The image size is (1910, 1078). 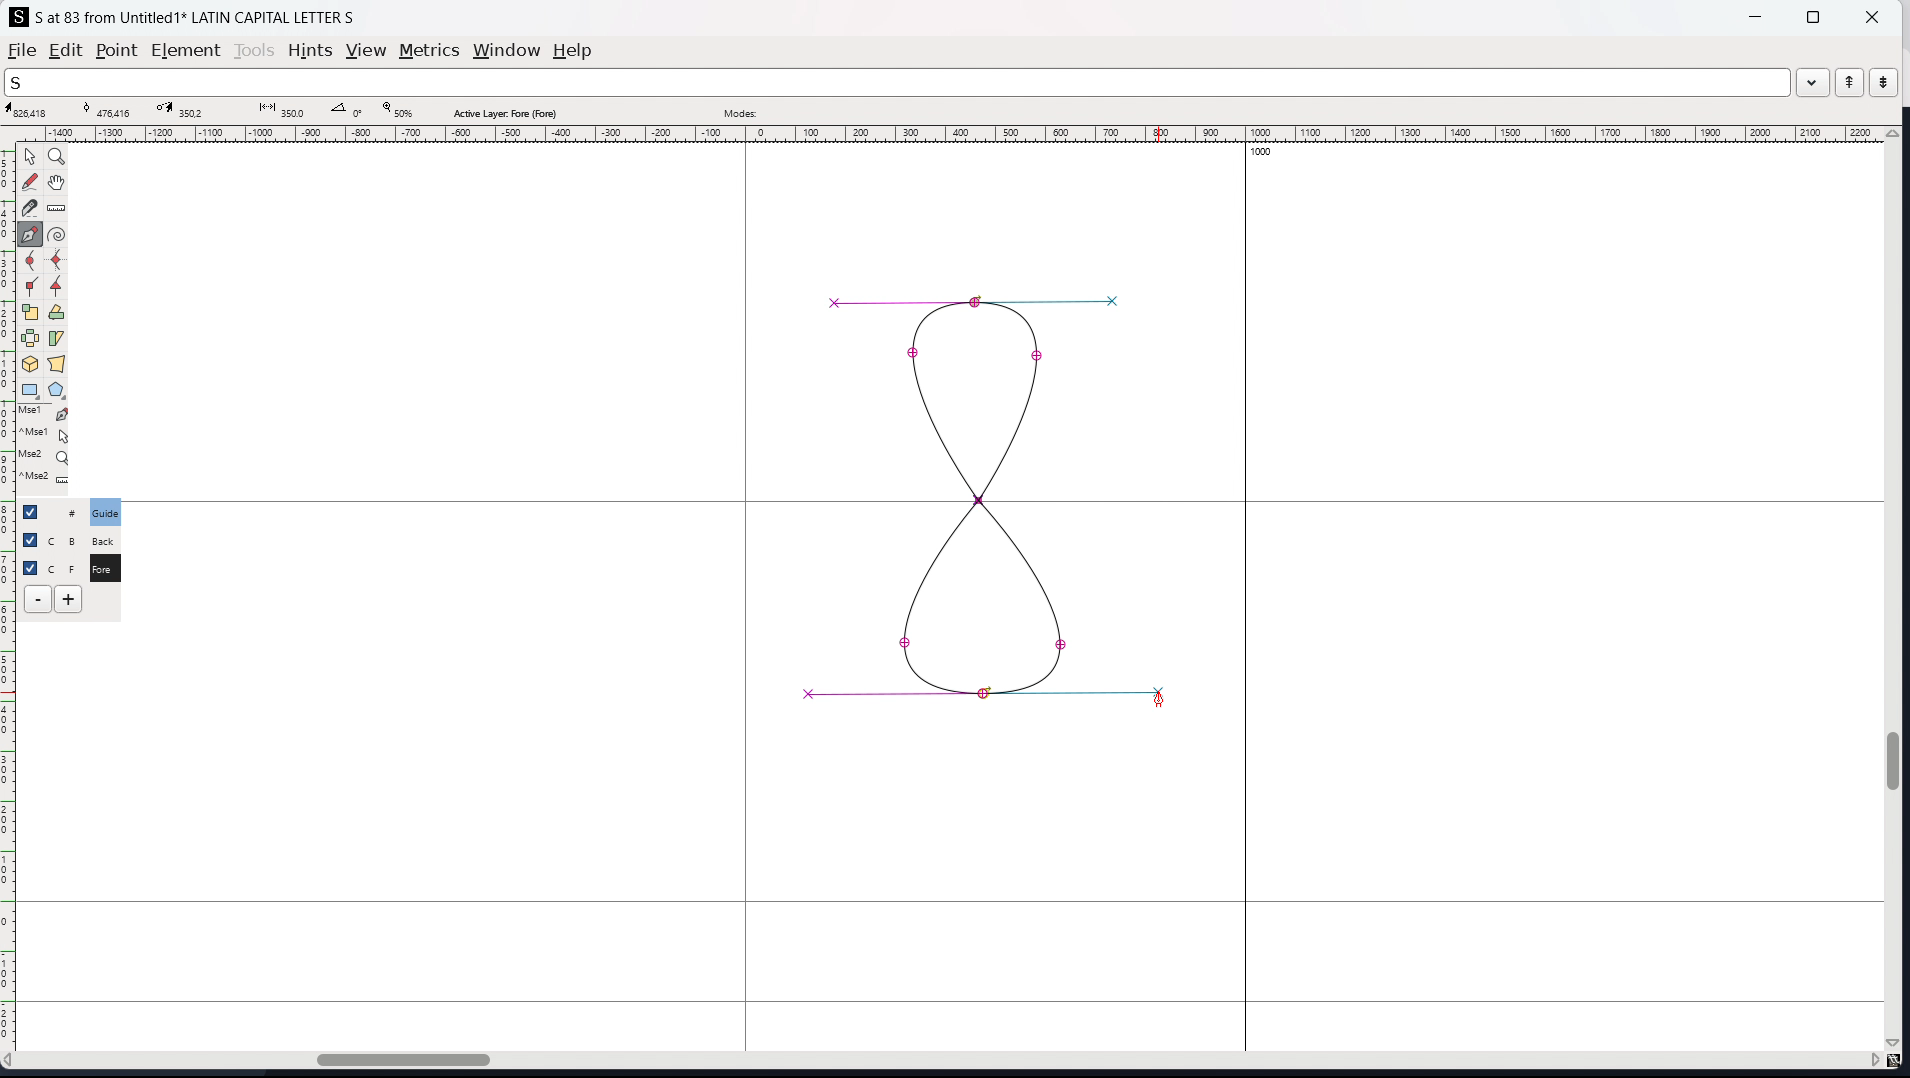 What do you see at coordinates (107, 512) in the screenshot?
I see `# Guide` at bounding box center [107, 512].